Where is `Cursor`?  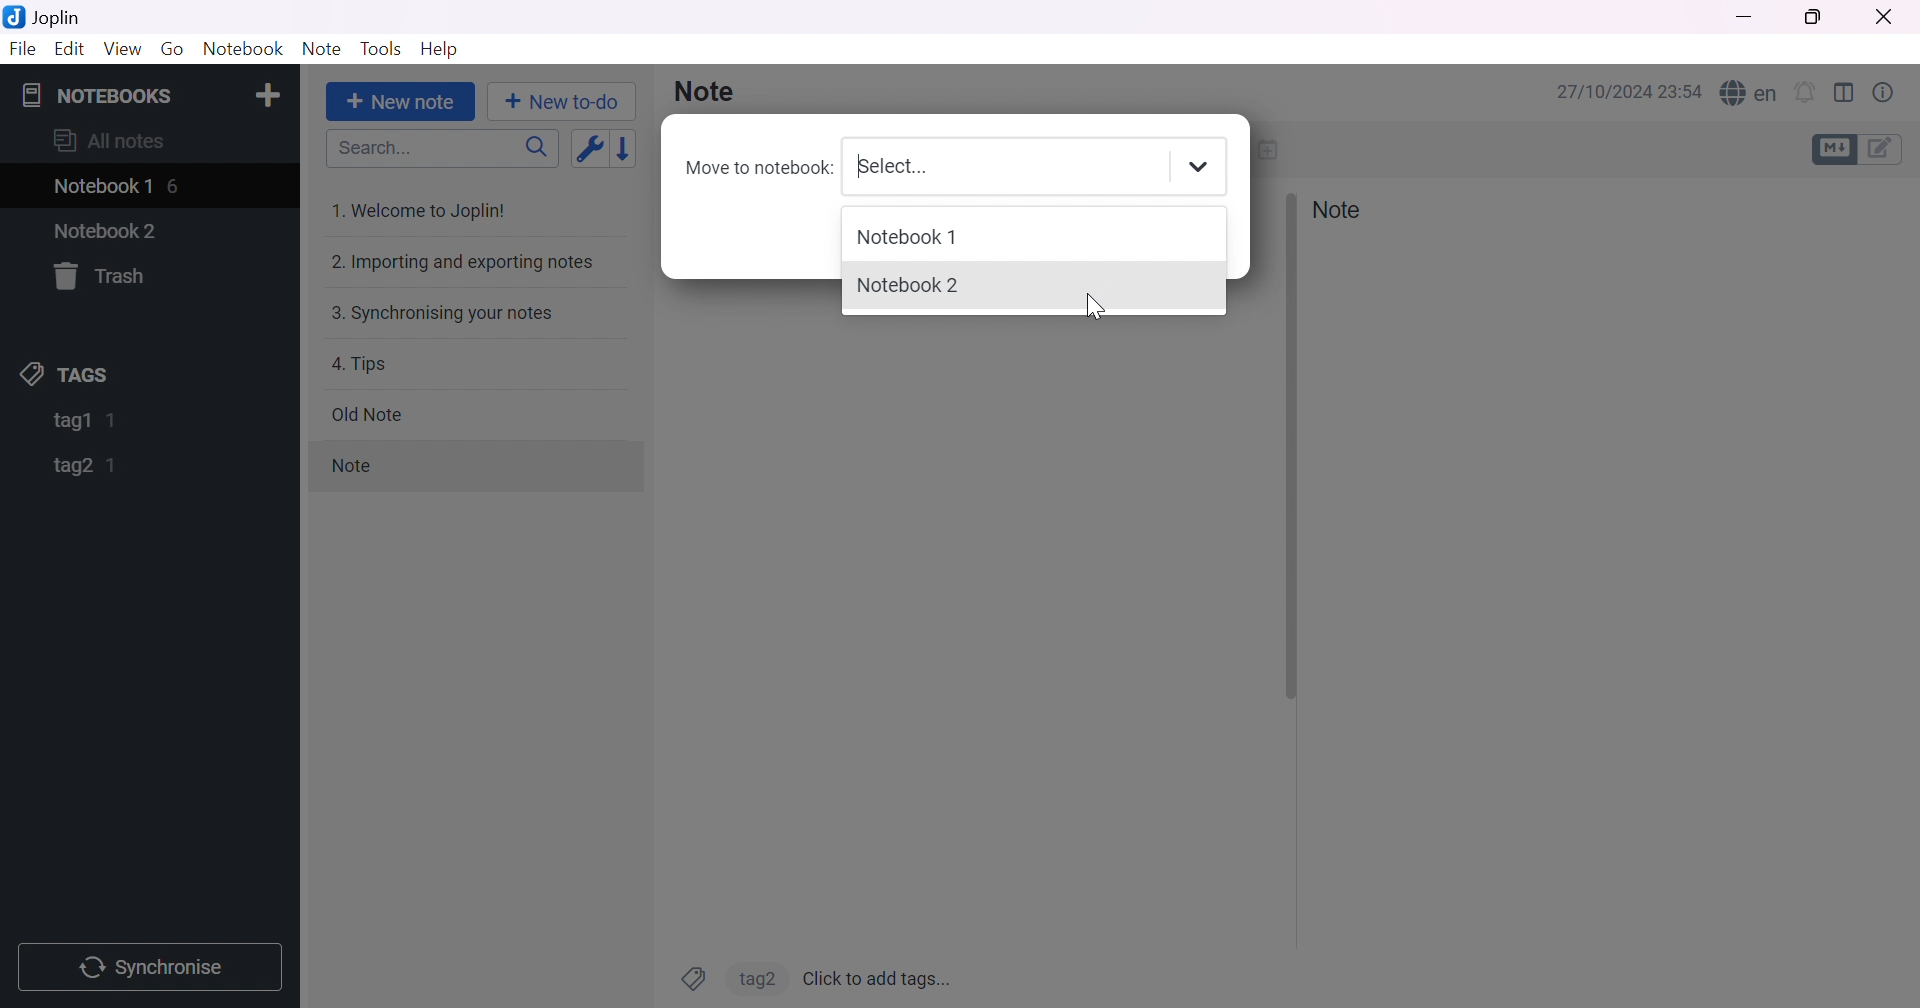
Cursor is located at coordinates (1100, 306).